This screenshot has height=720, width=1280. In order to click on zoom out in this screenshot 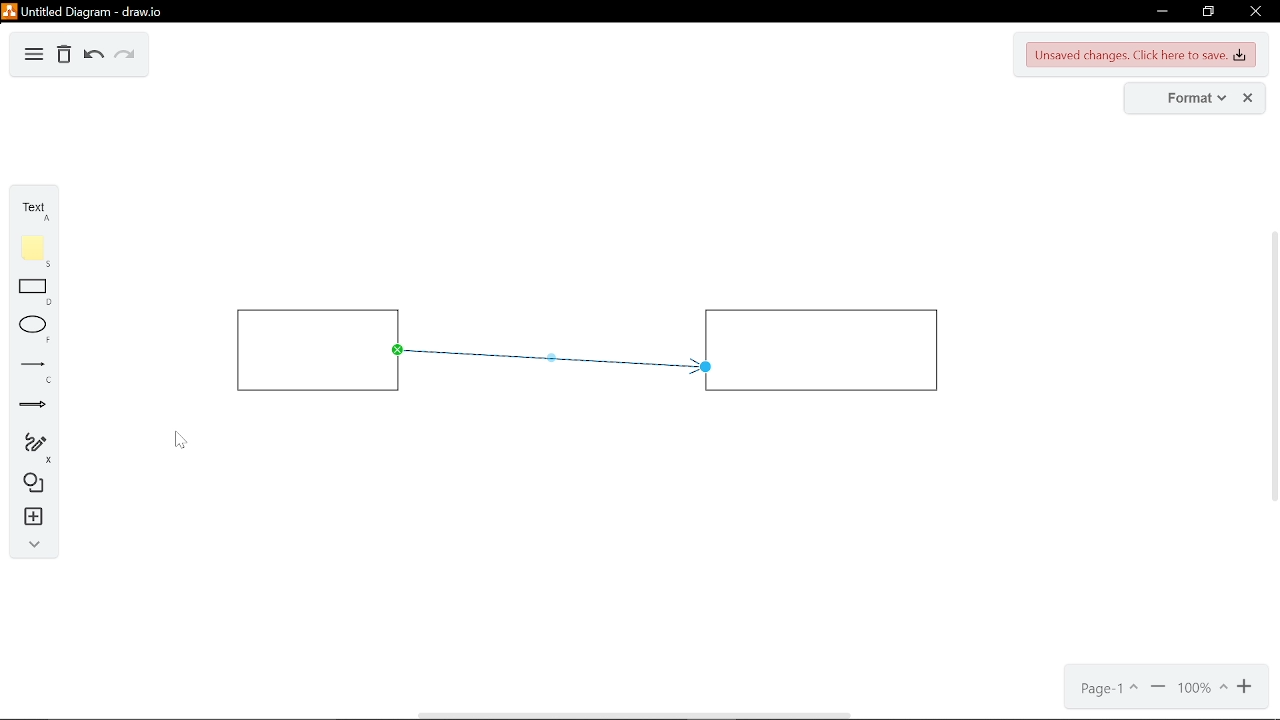, I will do `click(1158, 691)`.